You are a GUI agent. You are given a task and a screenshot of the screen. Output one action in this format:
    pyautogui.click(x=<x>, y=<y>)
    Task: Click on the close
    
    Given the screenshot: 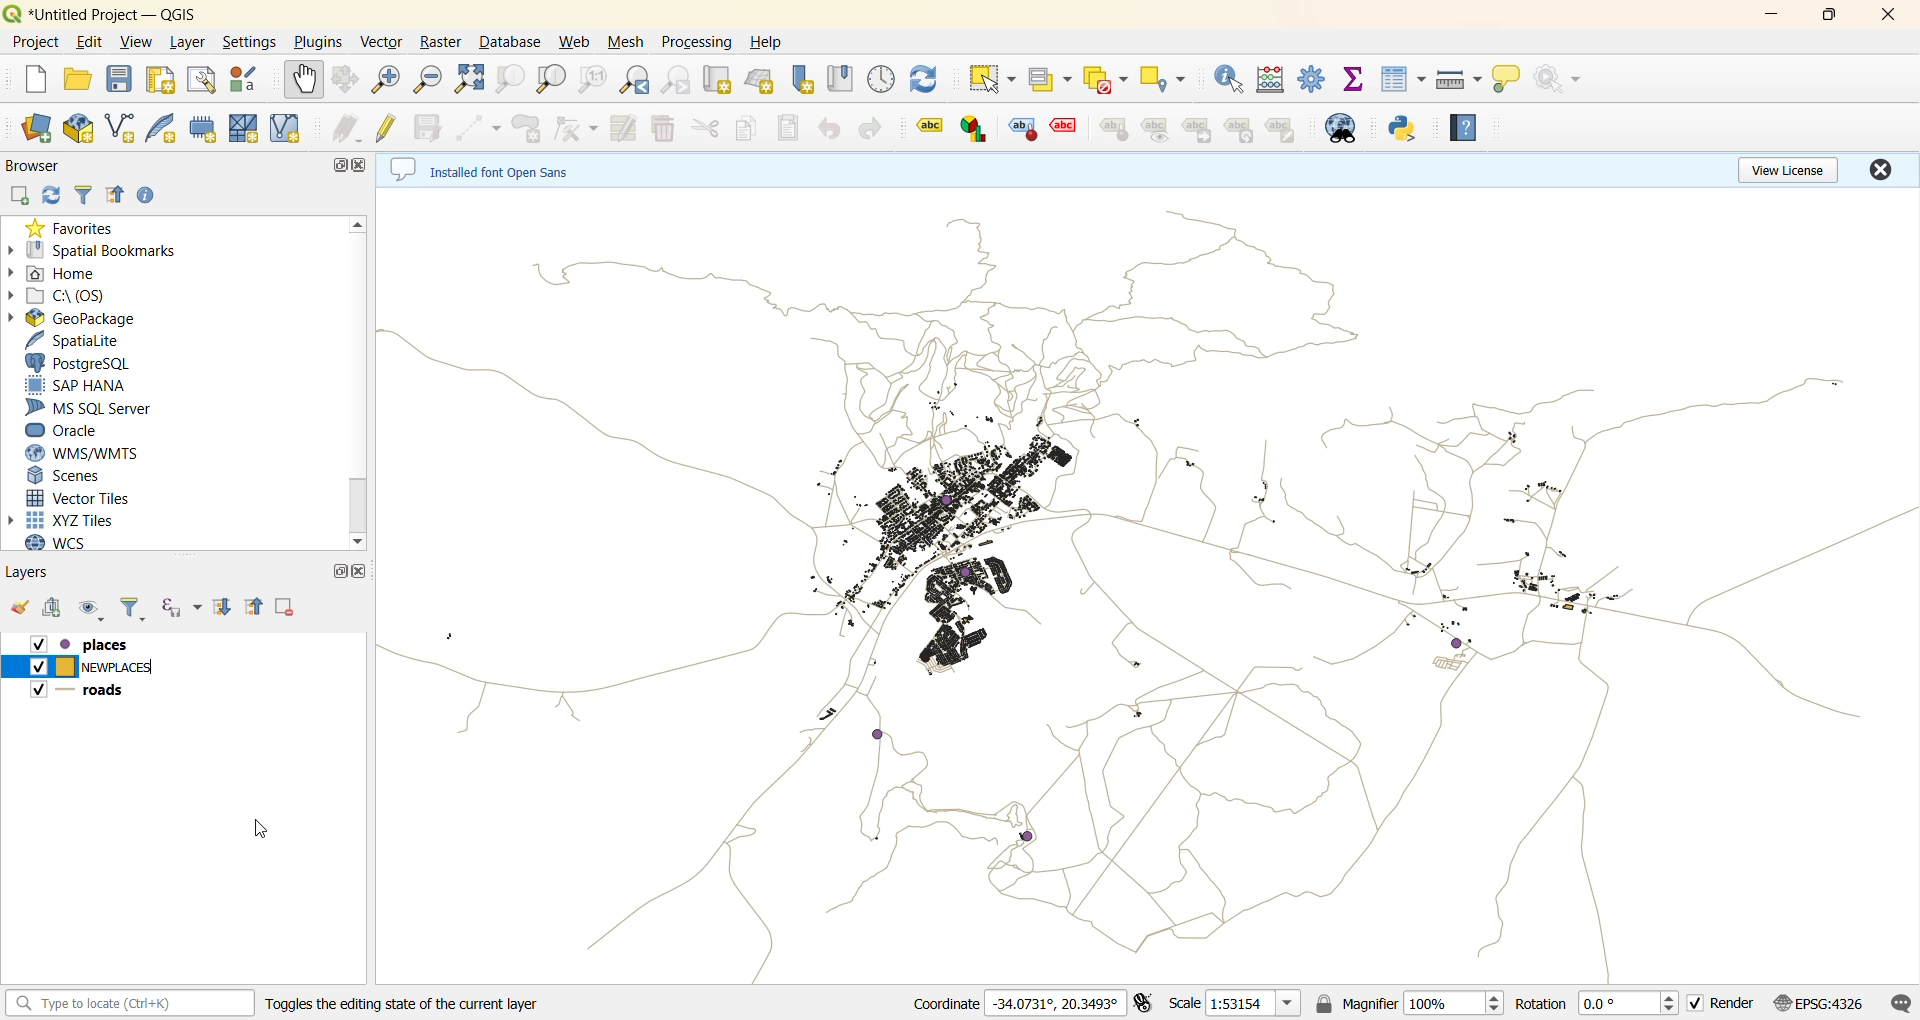 What is the action you would take?
    pyautogui.click(x=1878, y=168)
    